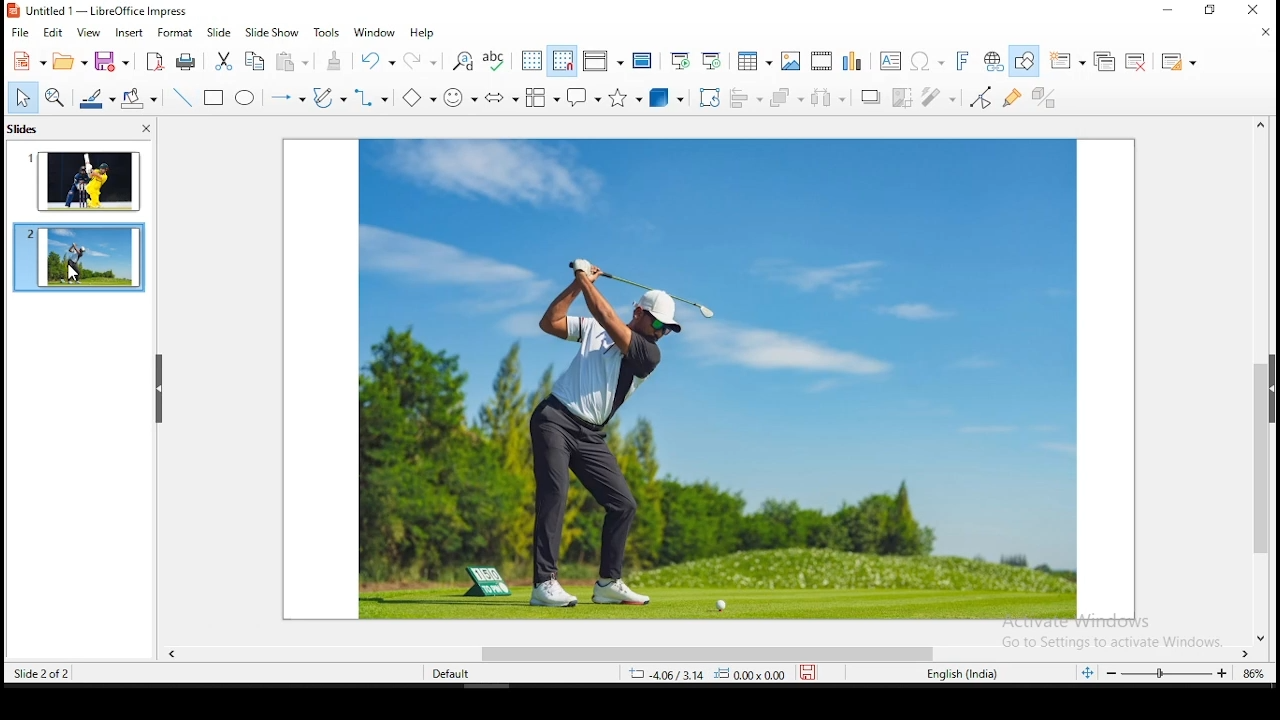  Describe the element at coordinates (244, 102) in the screenshot. I see `ellipse` at that location.